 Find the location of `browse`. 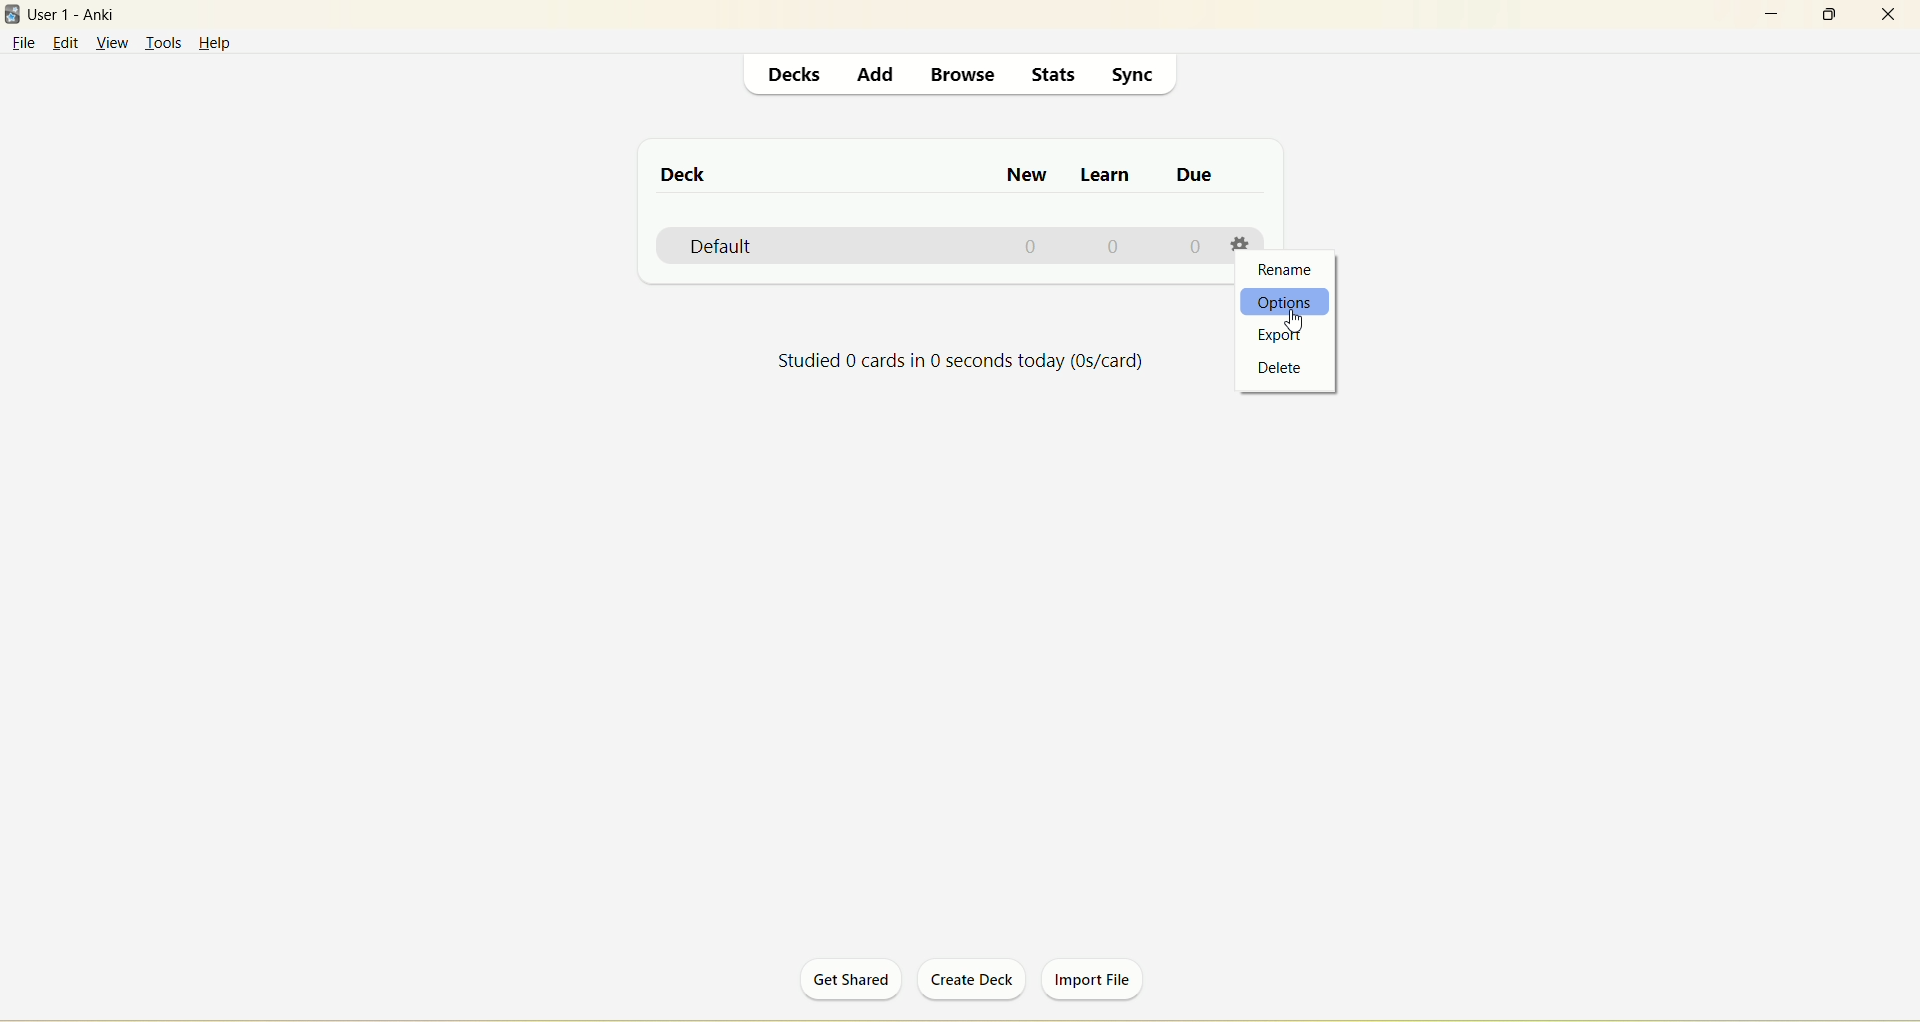

browse is located at coordinates (958, 72).